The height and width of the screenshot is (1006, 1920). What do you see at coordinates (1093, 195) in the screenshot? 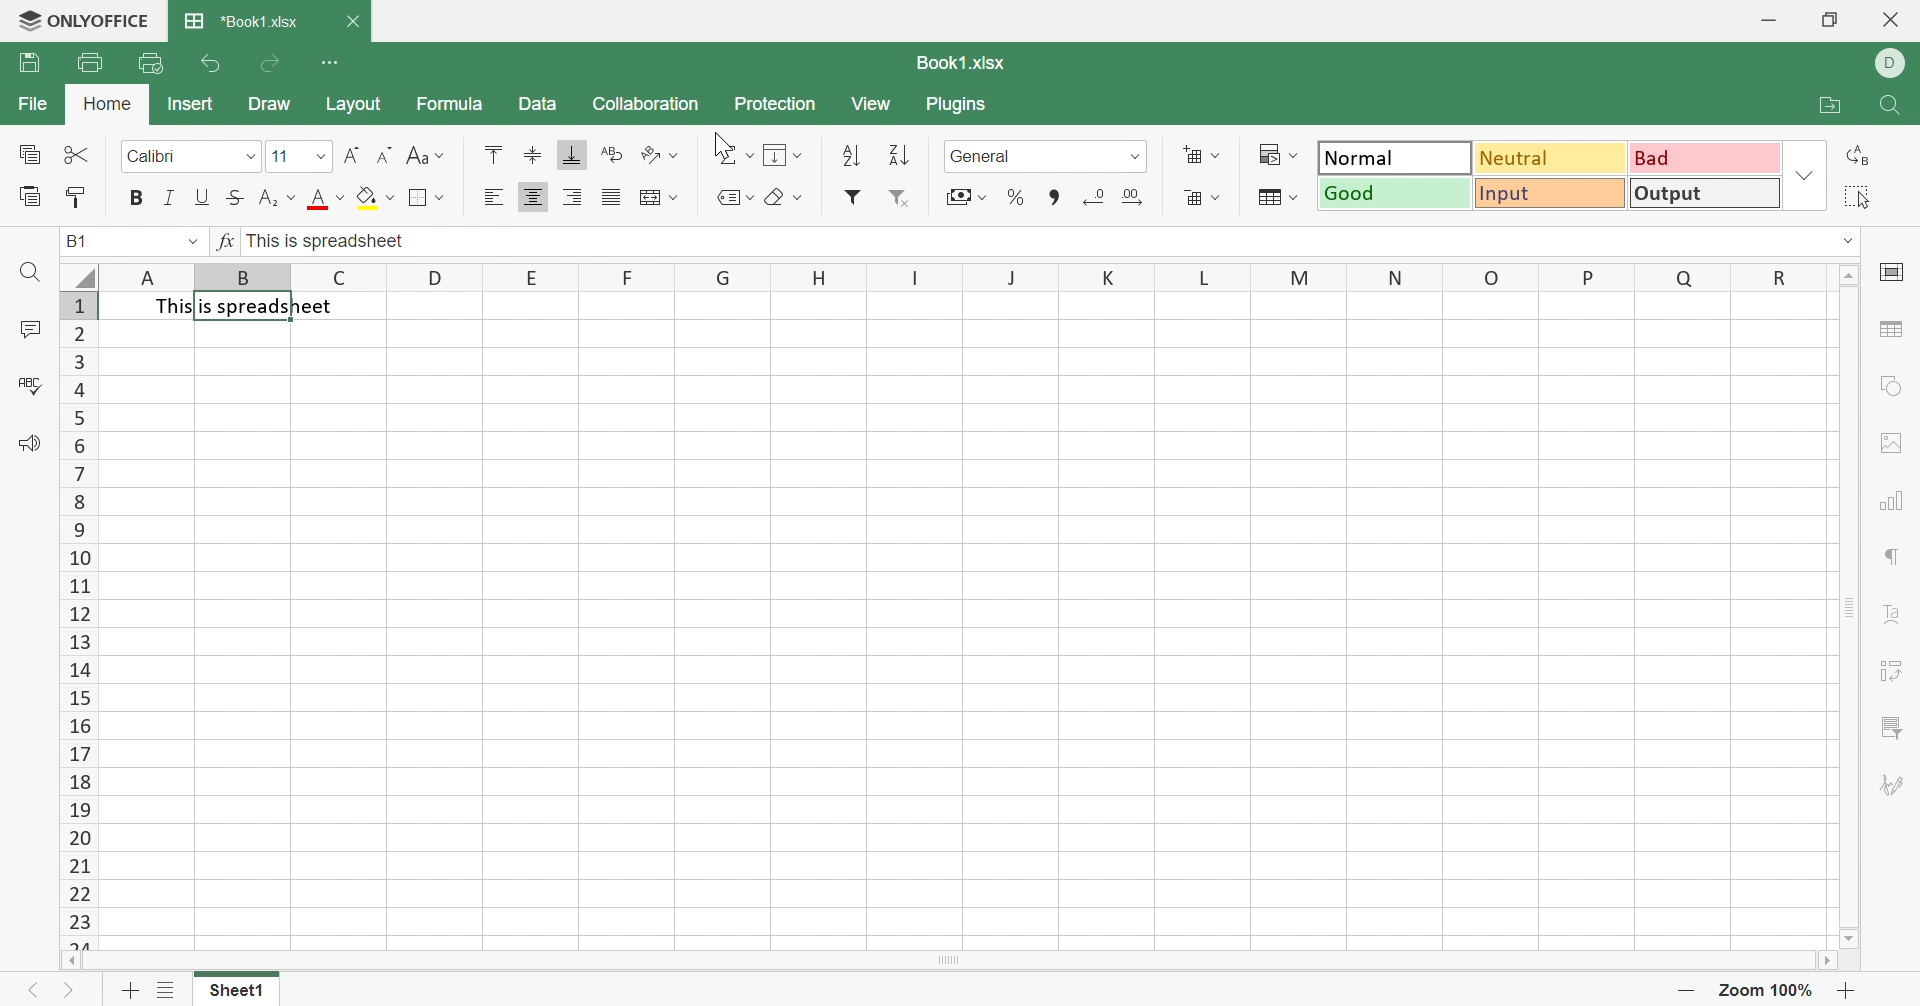
I see `Decrease decimal` at bounding box center [1093, 195].